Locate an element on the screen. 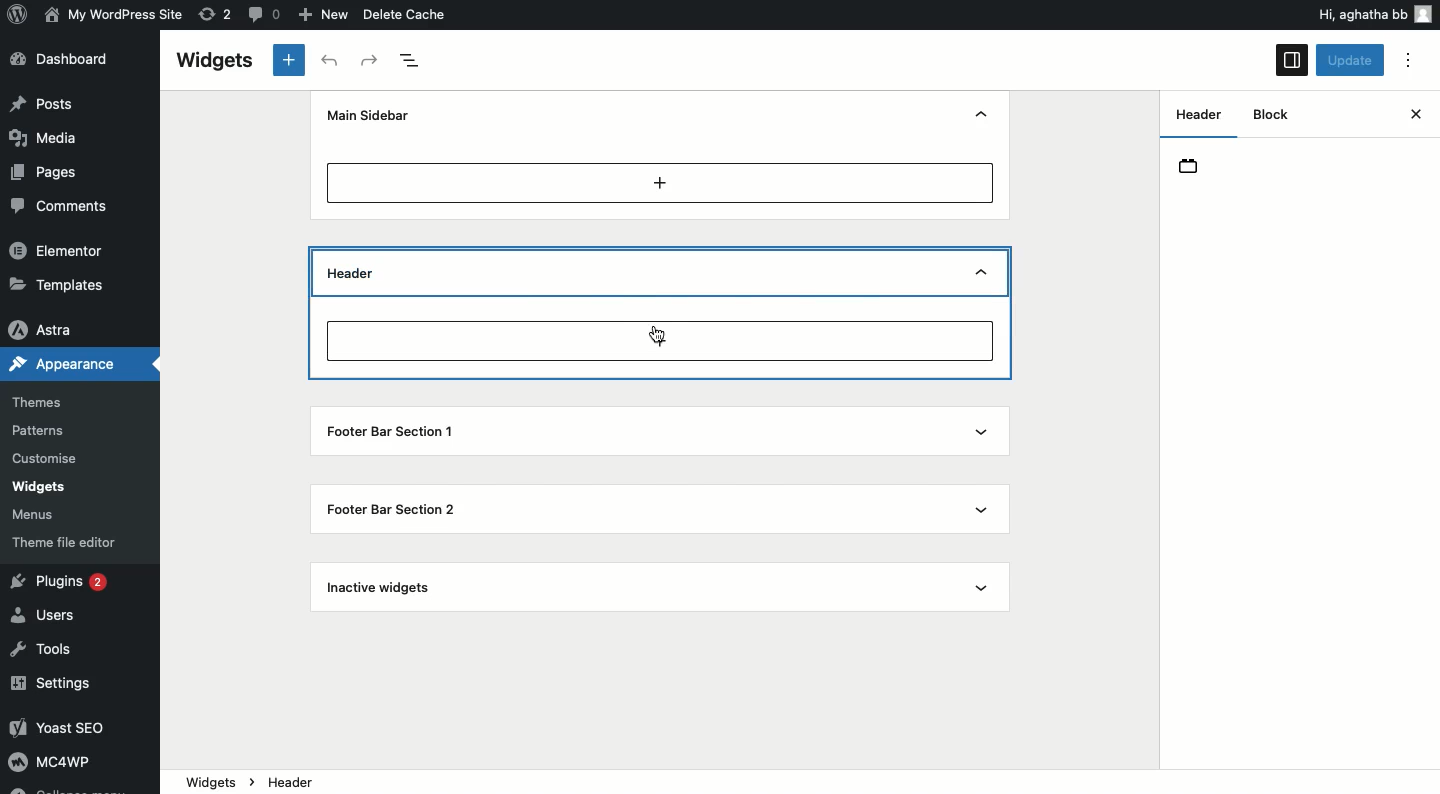 This screenshot has width=1440, height=794. Sidebar is located at coordinates (1292, 60).